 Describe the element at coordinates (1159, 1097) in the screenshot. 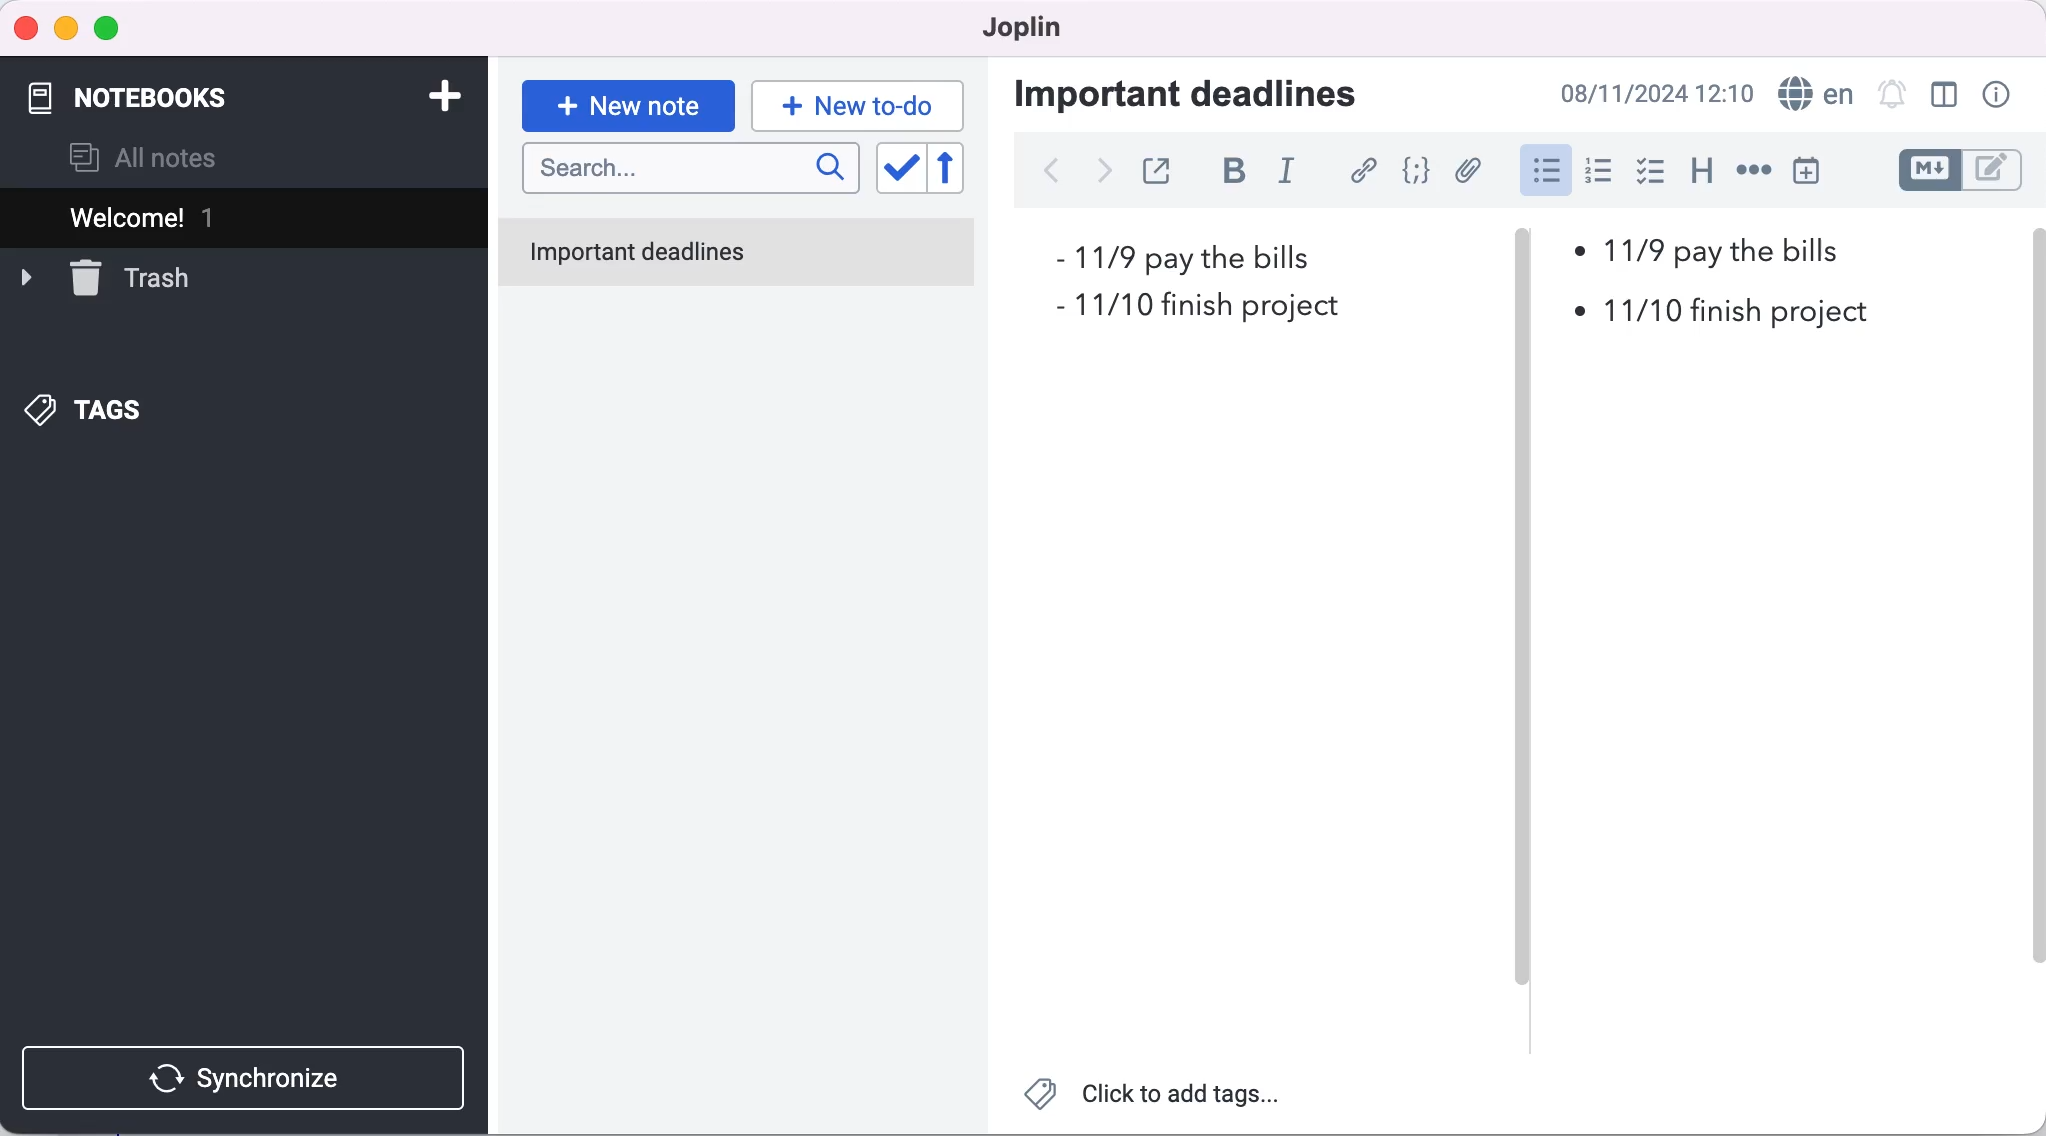

I see `click to add tags` at that location.